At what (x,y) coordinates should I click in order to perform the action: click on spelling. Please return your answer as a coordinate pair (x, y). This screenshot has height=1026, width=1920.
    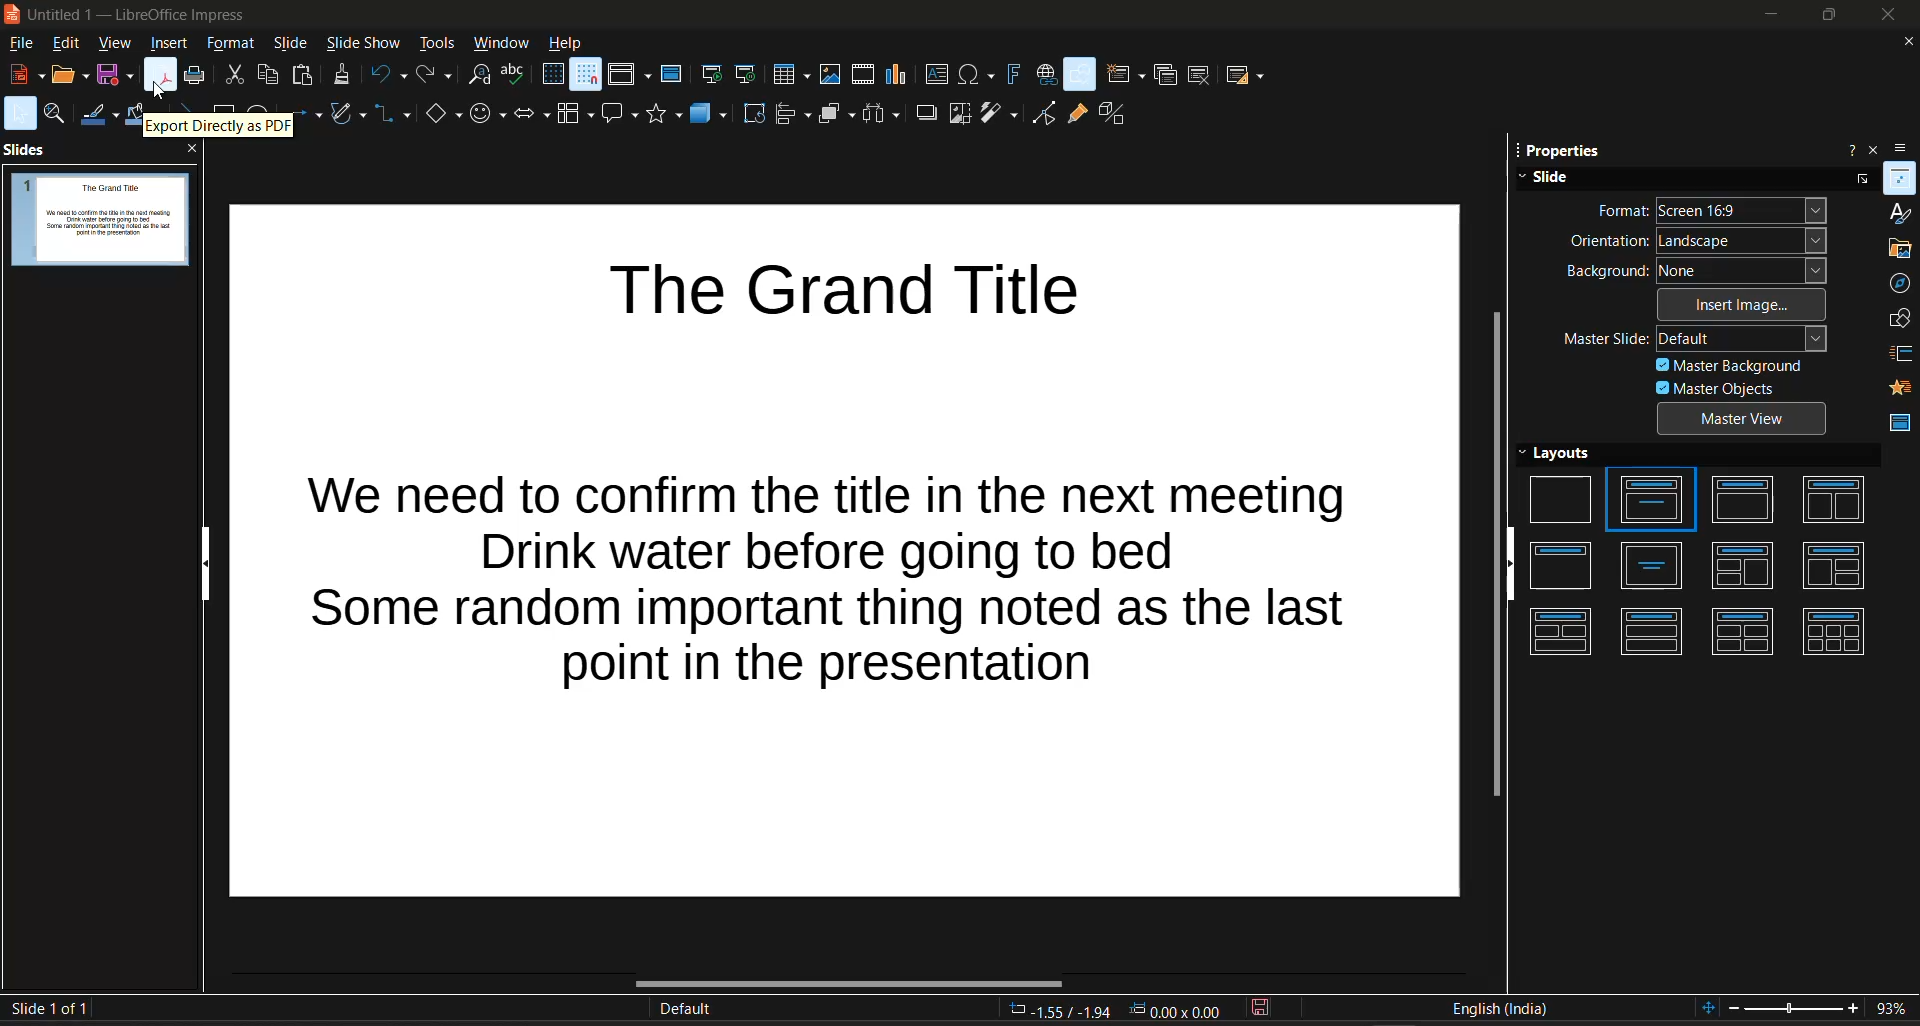
    Looking at the image, I should click on (515, 74).